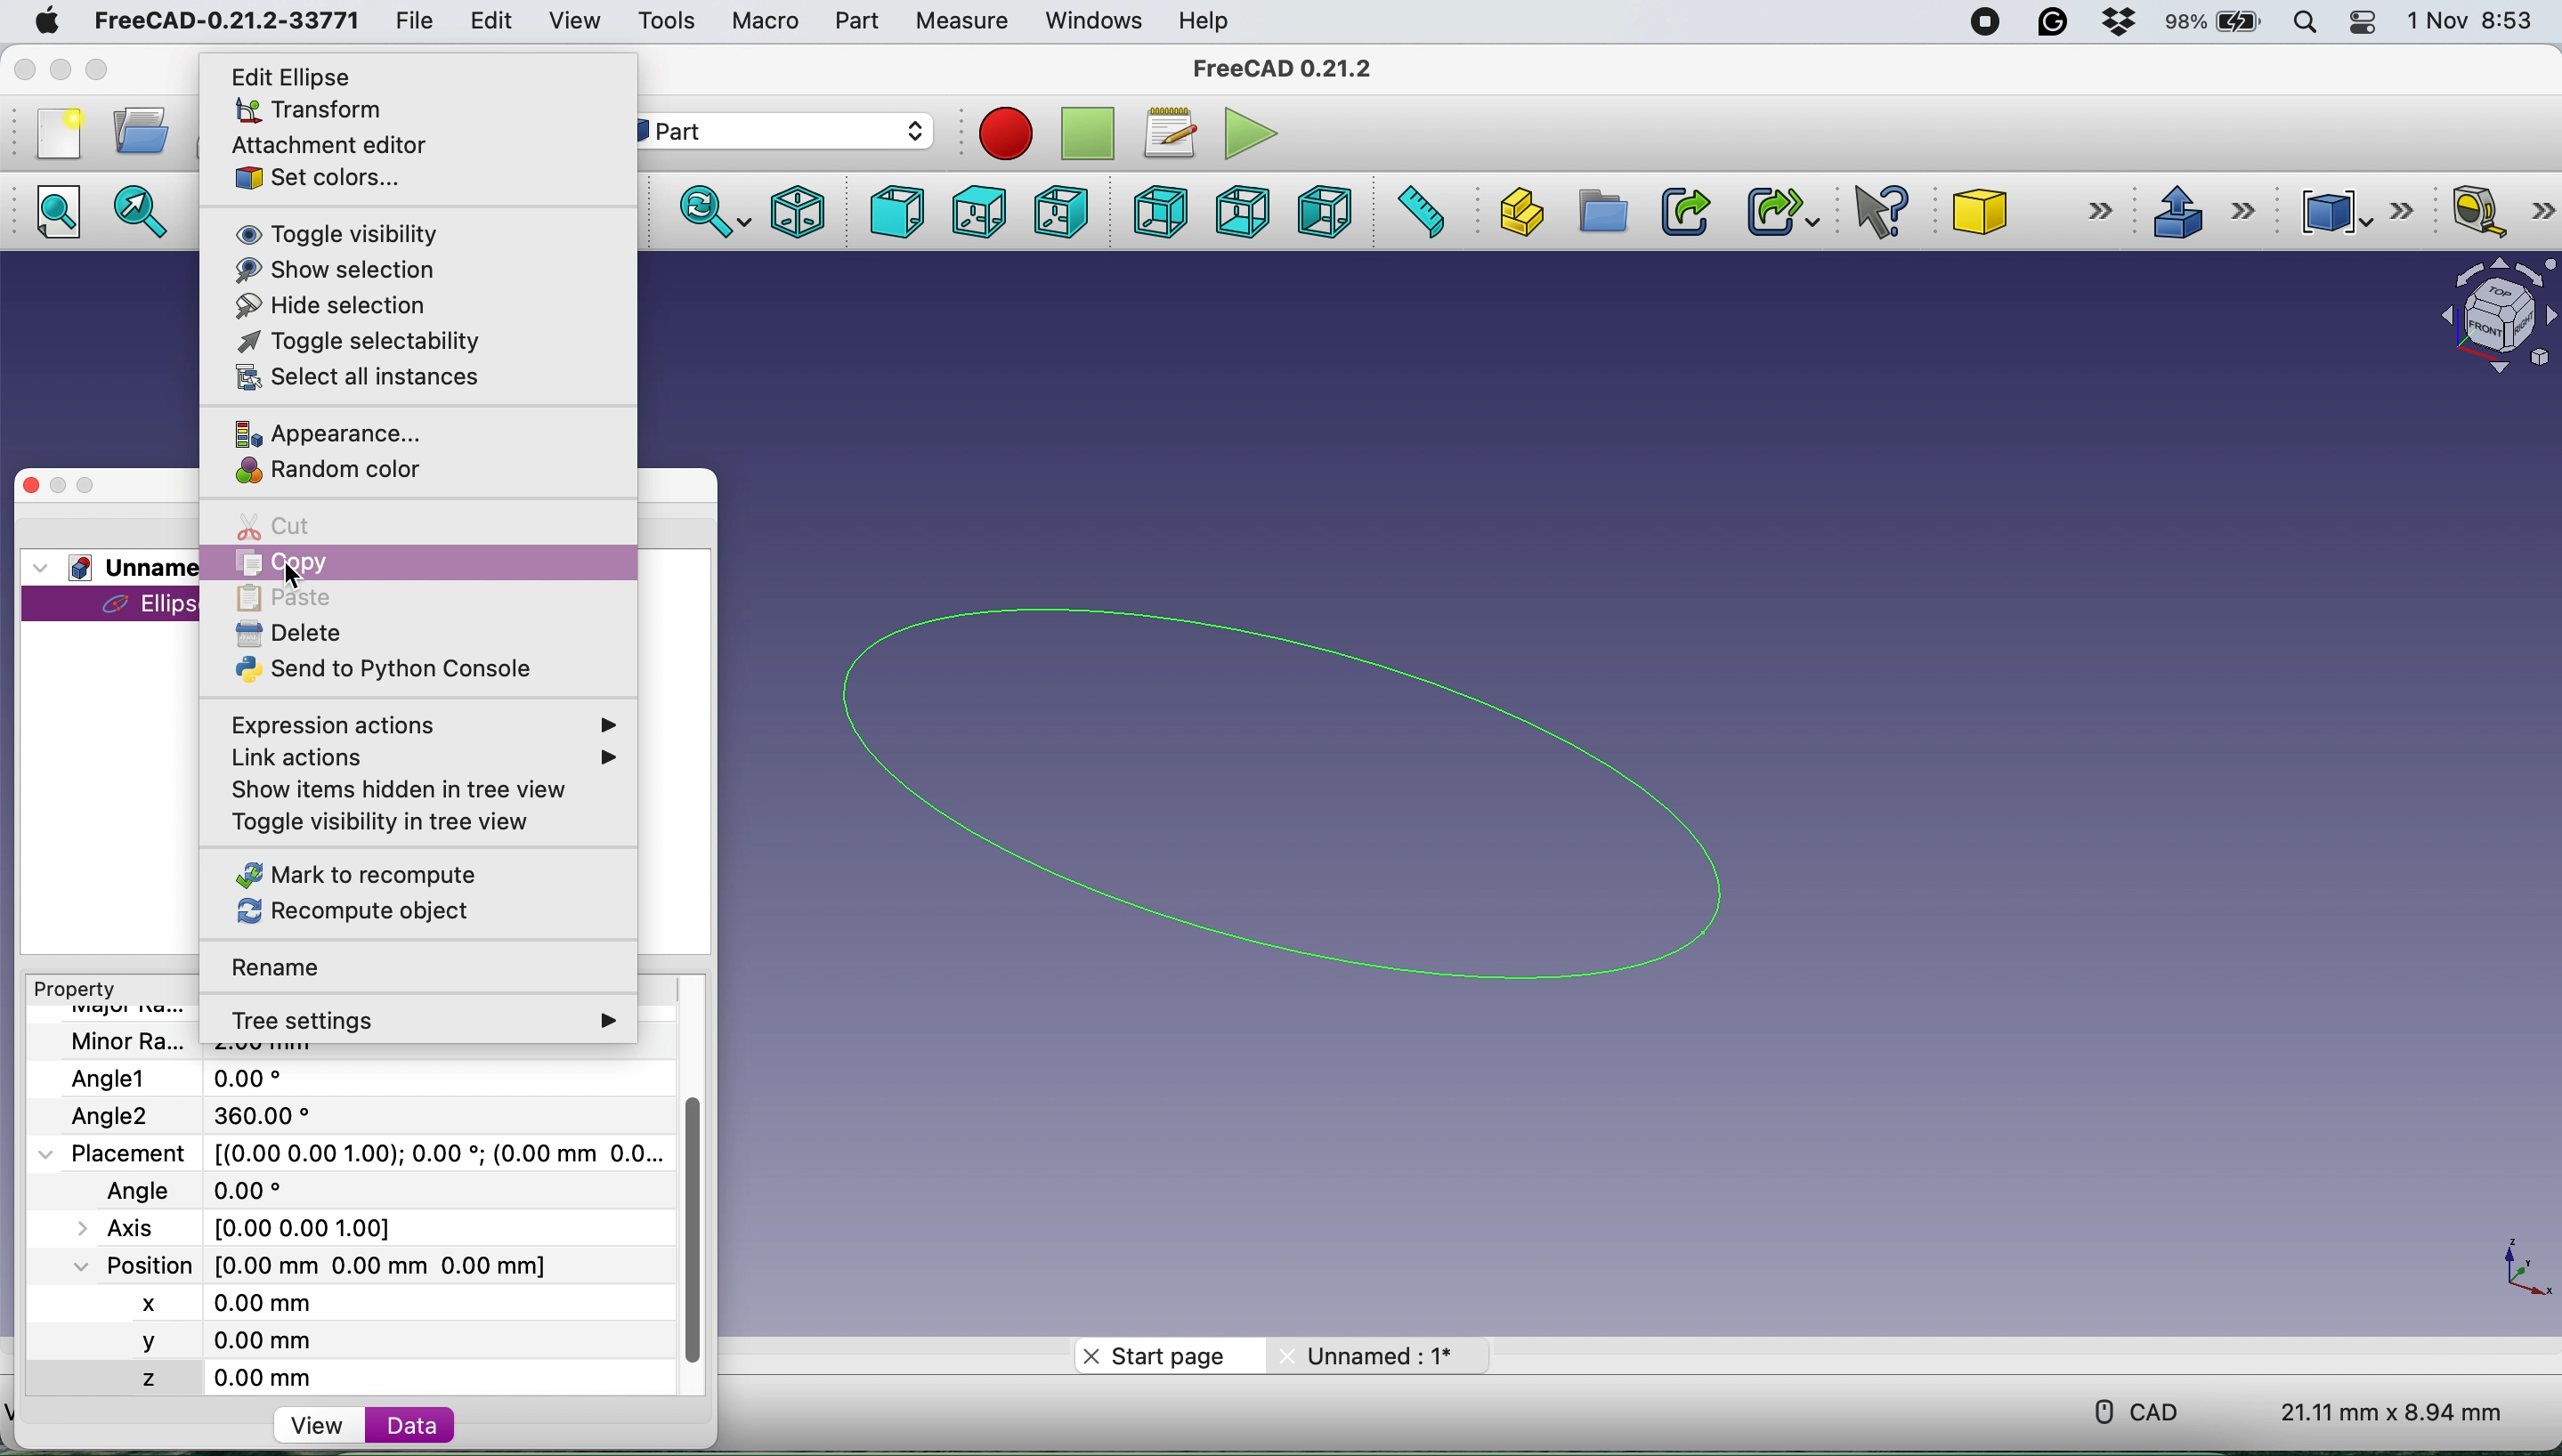 The width and height of the screenshot is (2562, 1456). What do you see at coordinates (93, 70) in the screenshot?
I see `maximise` at bounding box center [93, 70].